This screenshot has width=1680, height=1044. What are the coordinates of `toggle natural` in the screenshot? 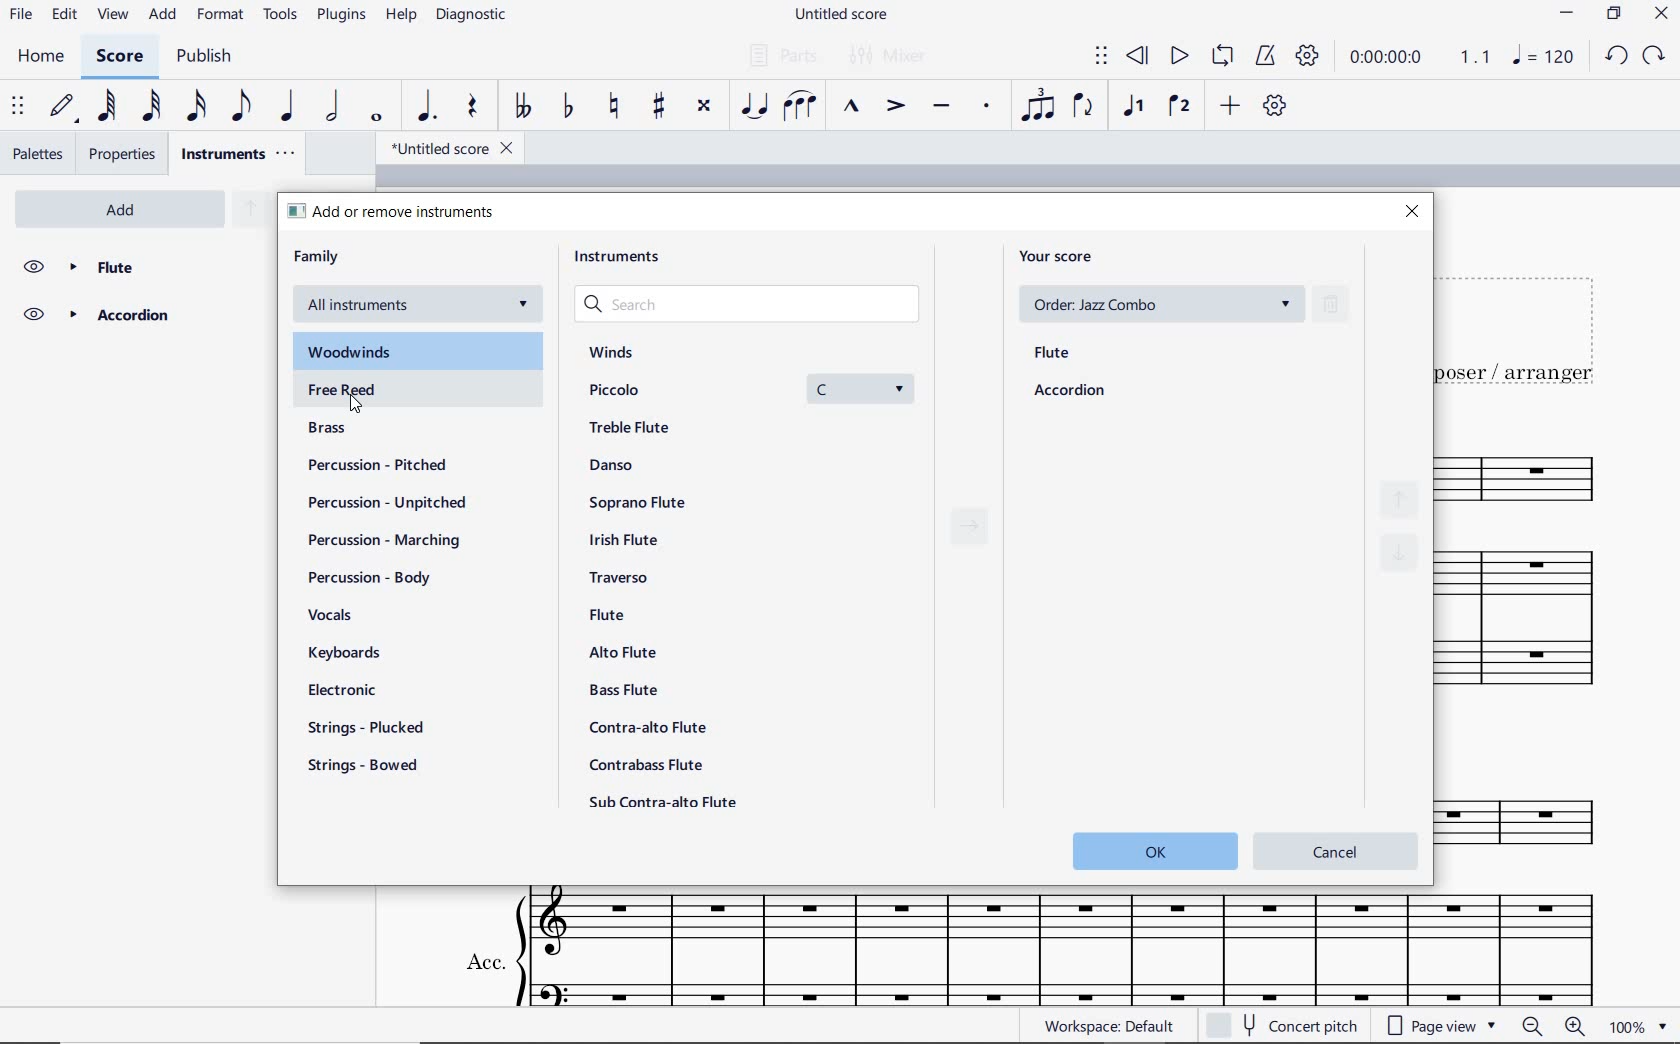 It's located at (612, 107).